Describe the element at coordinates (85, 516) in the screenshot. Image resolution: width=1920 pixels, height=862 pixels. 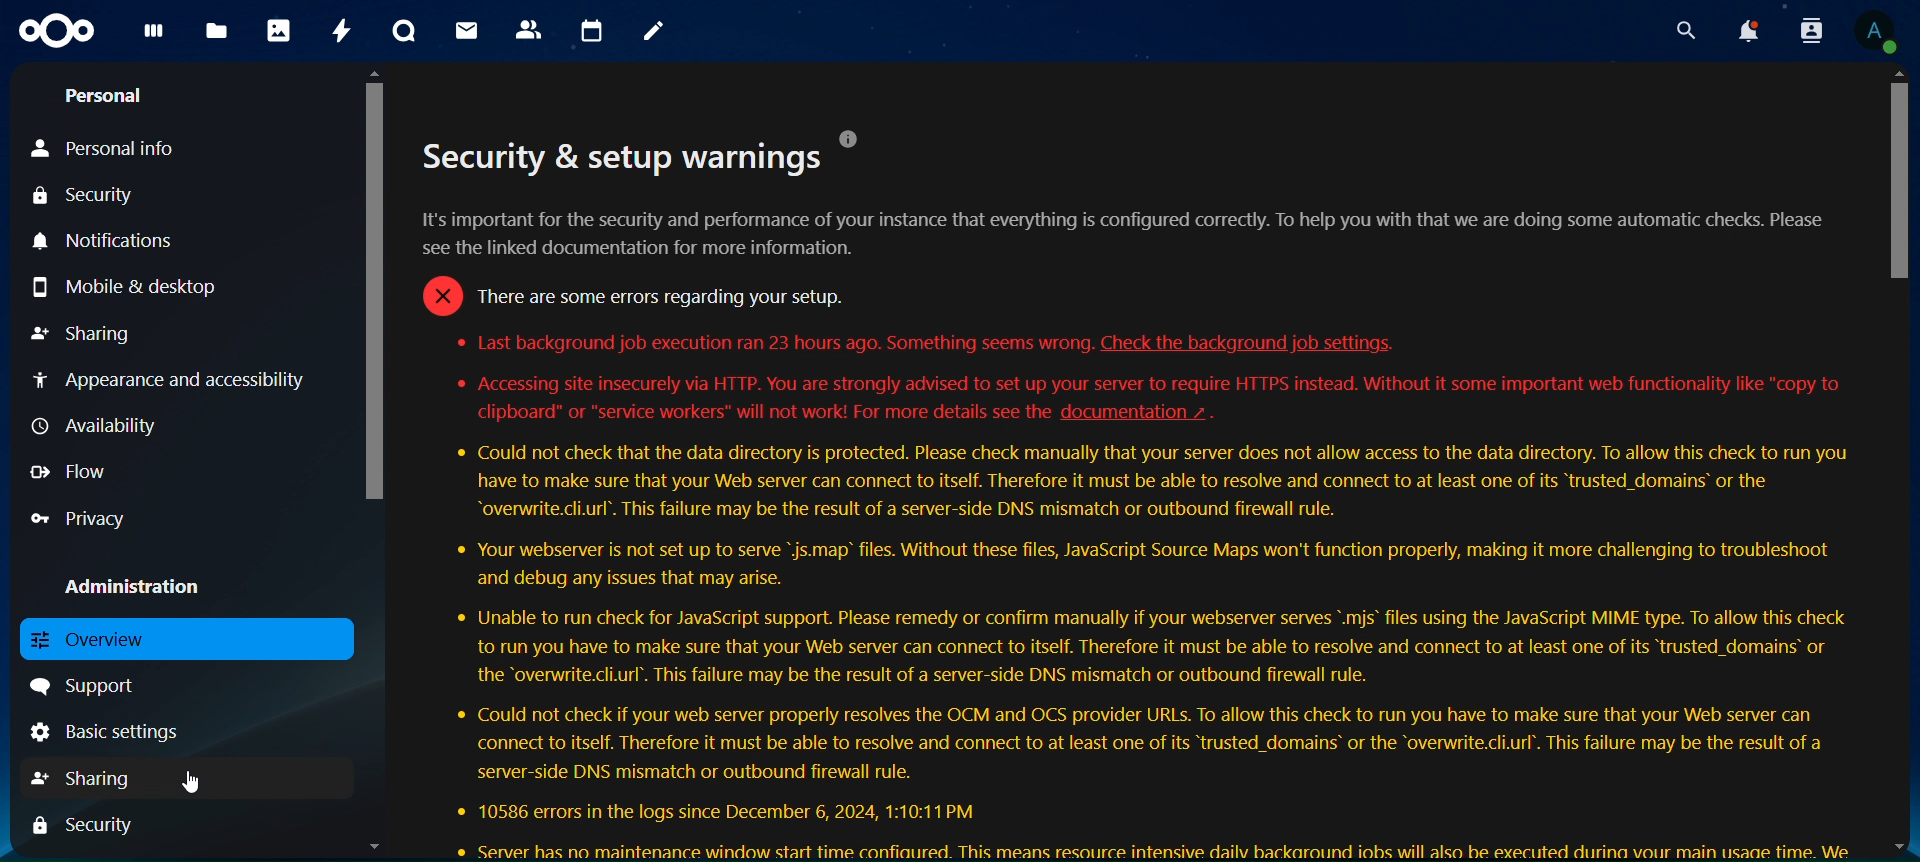
I see `privacy` at that location.